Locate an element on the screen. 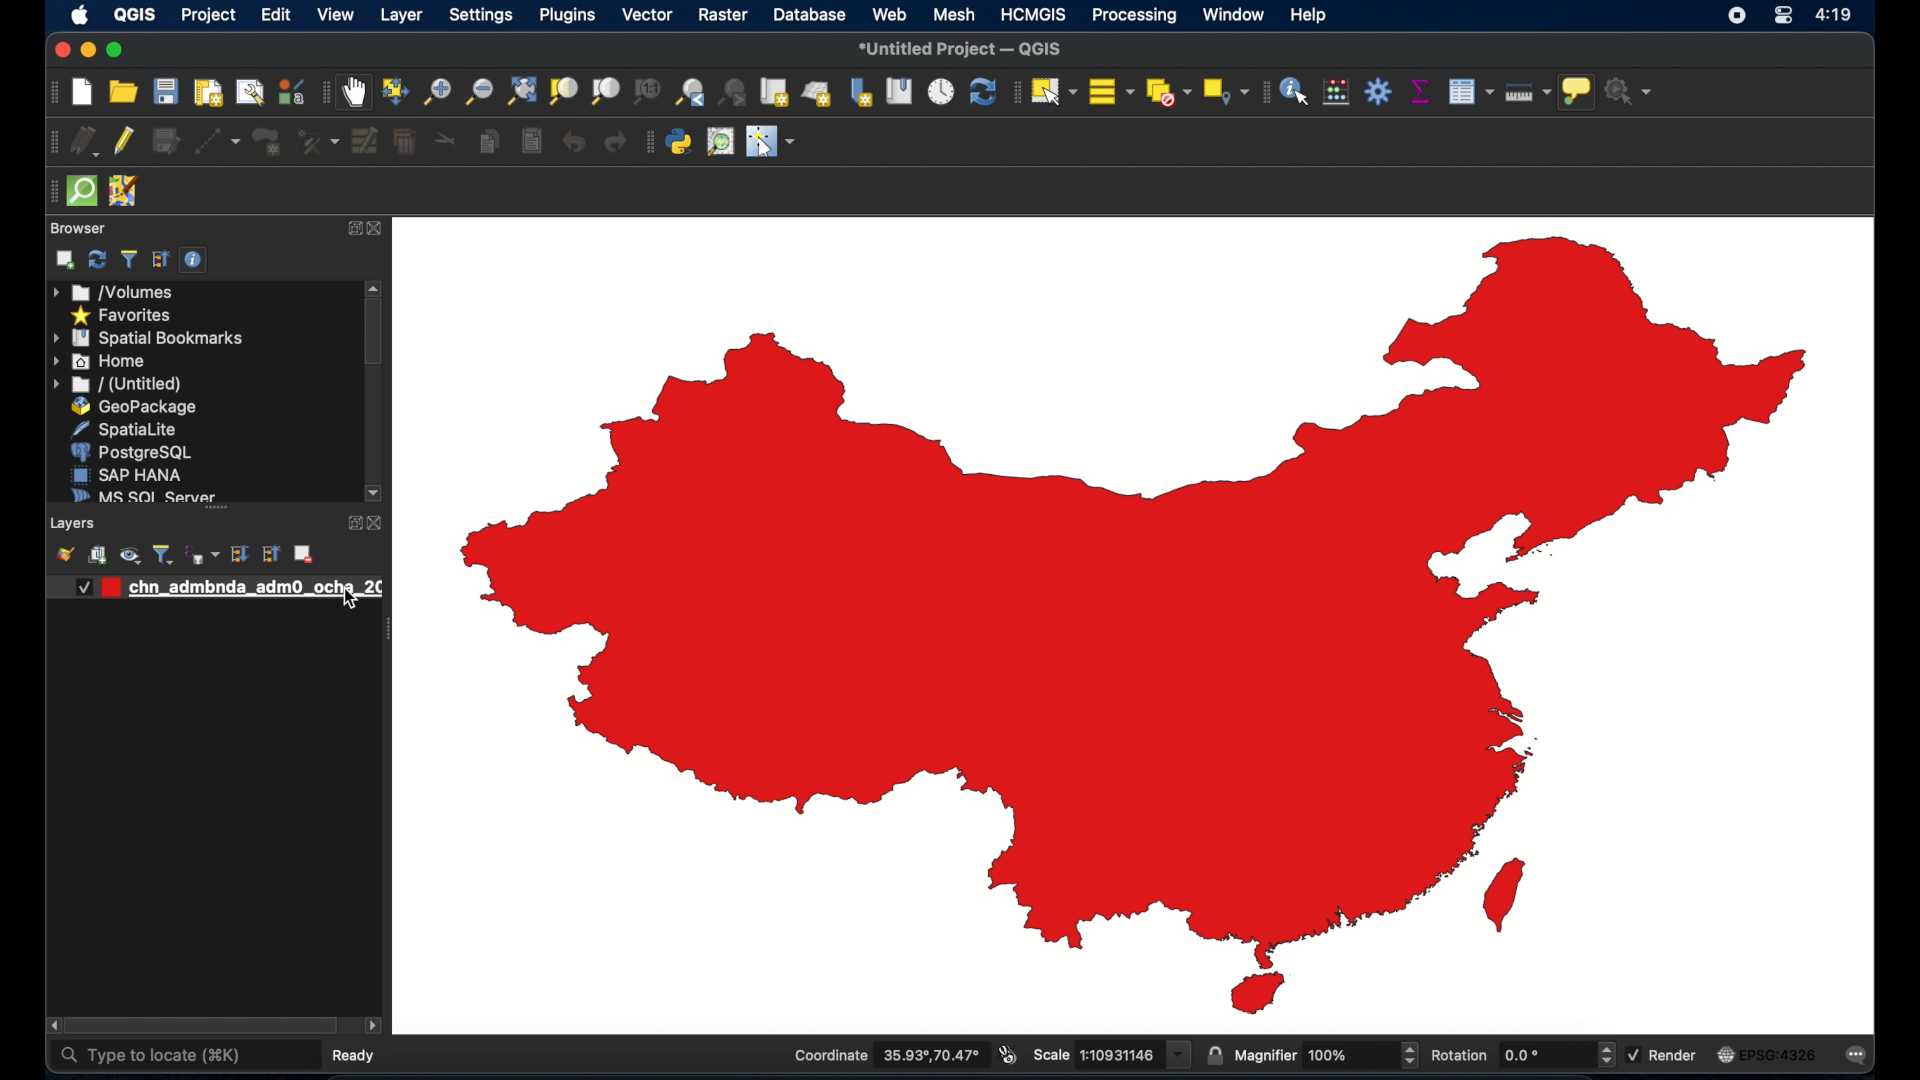 The height and width of the screenshot is (1080, 1920). pan map to selection is located at coordinates (392, 89).